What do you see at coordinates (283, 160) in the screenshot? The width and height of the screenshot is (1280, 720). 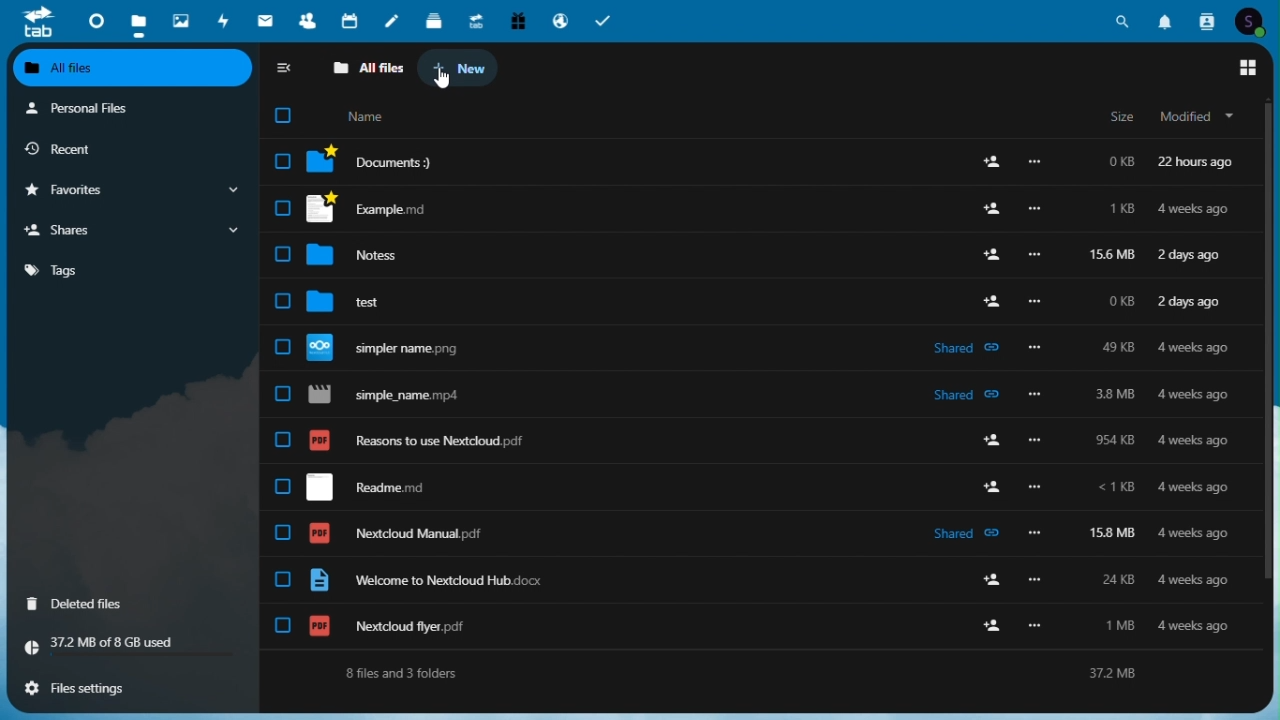 I see `check box` at bounding box center [283, 160].